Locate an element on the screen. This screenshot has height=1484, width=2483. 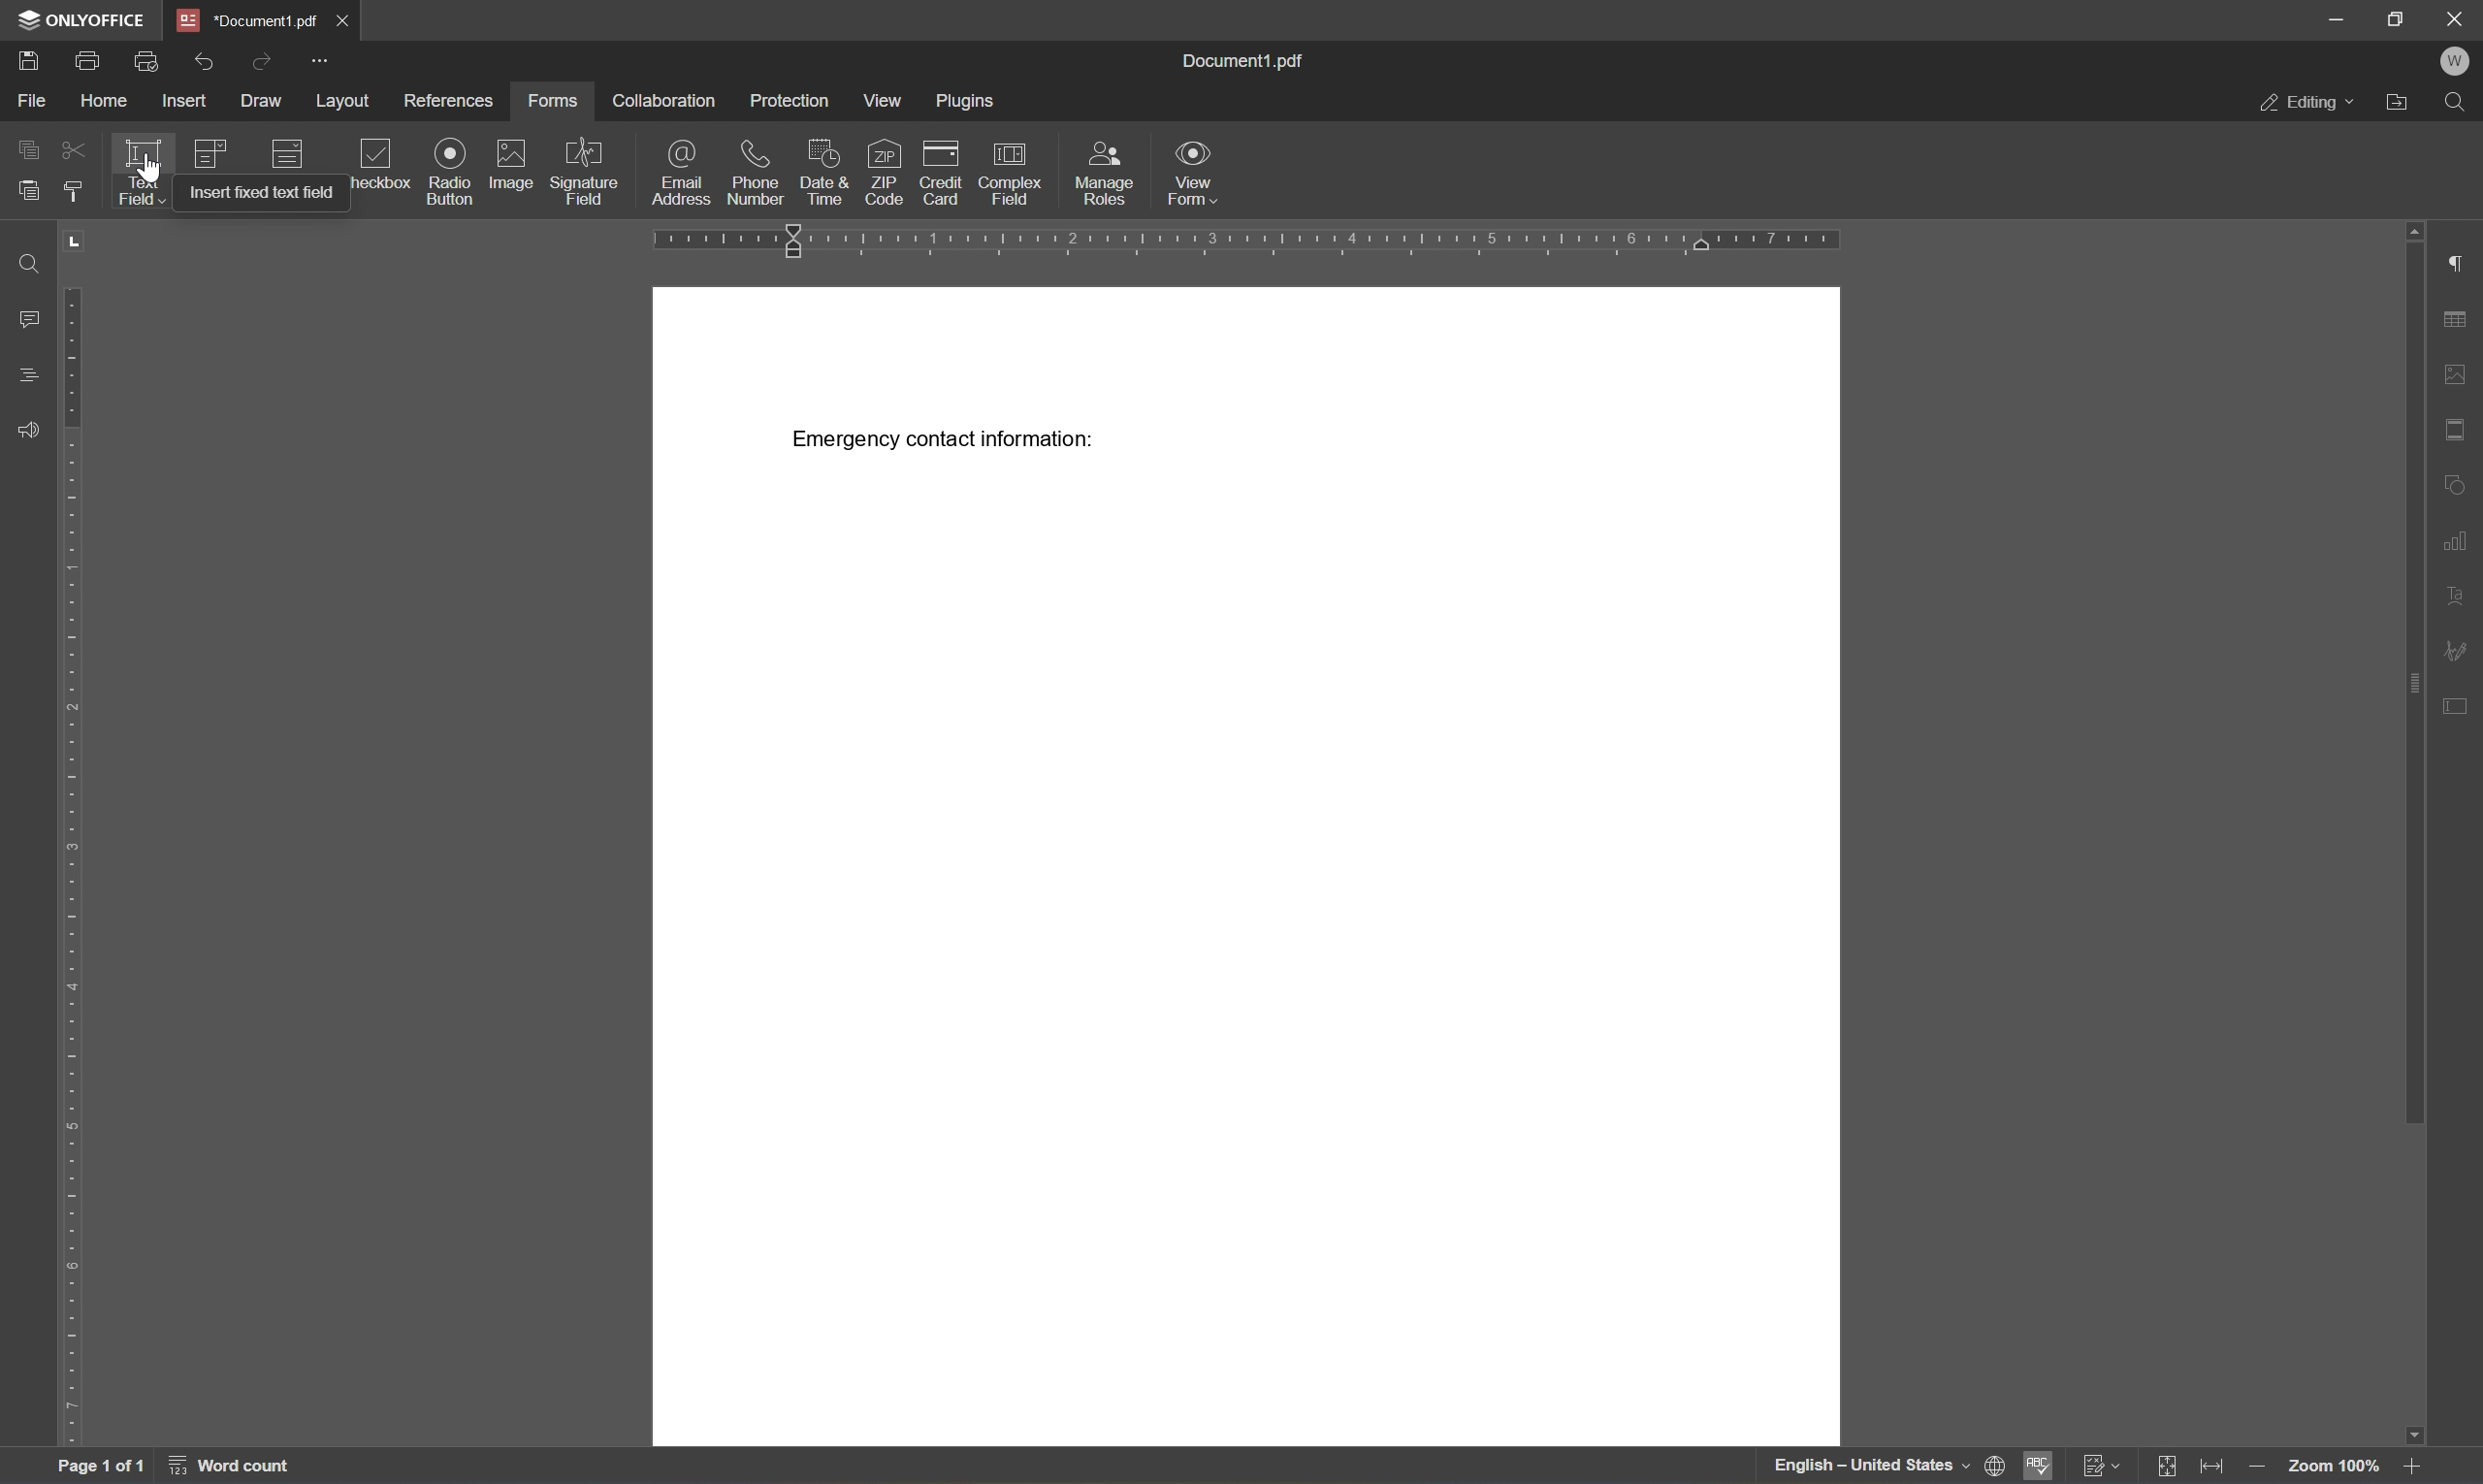
collaboration is located at coordinates (669, 99).